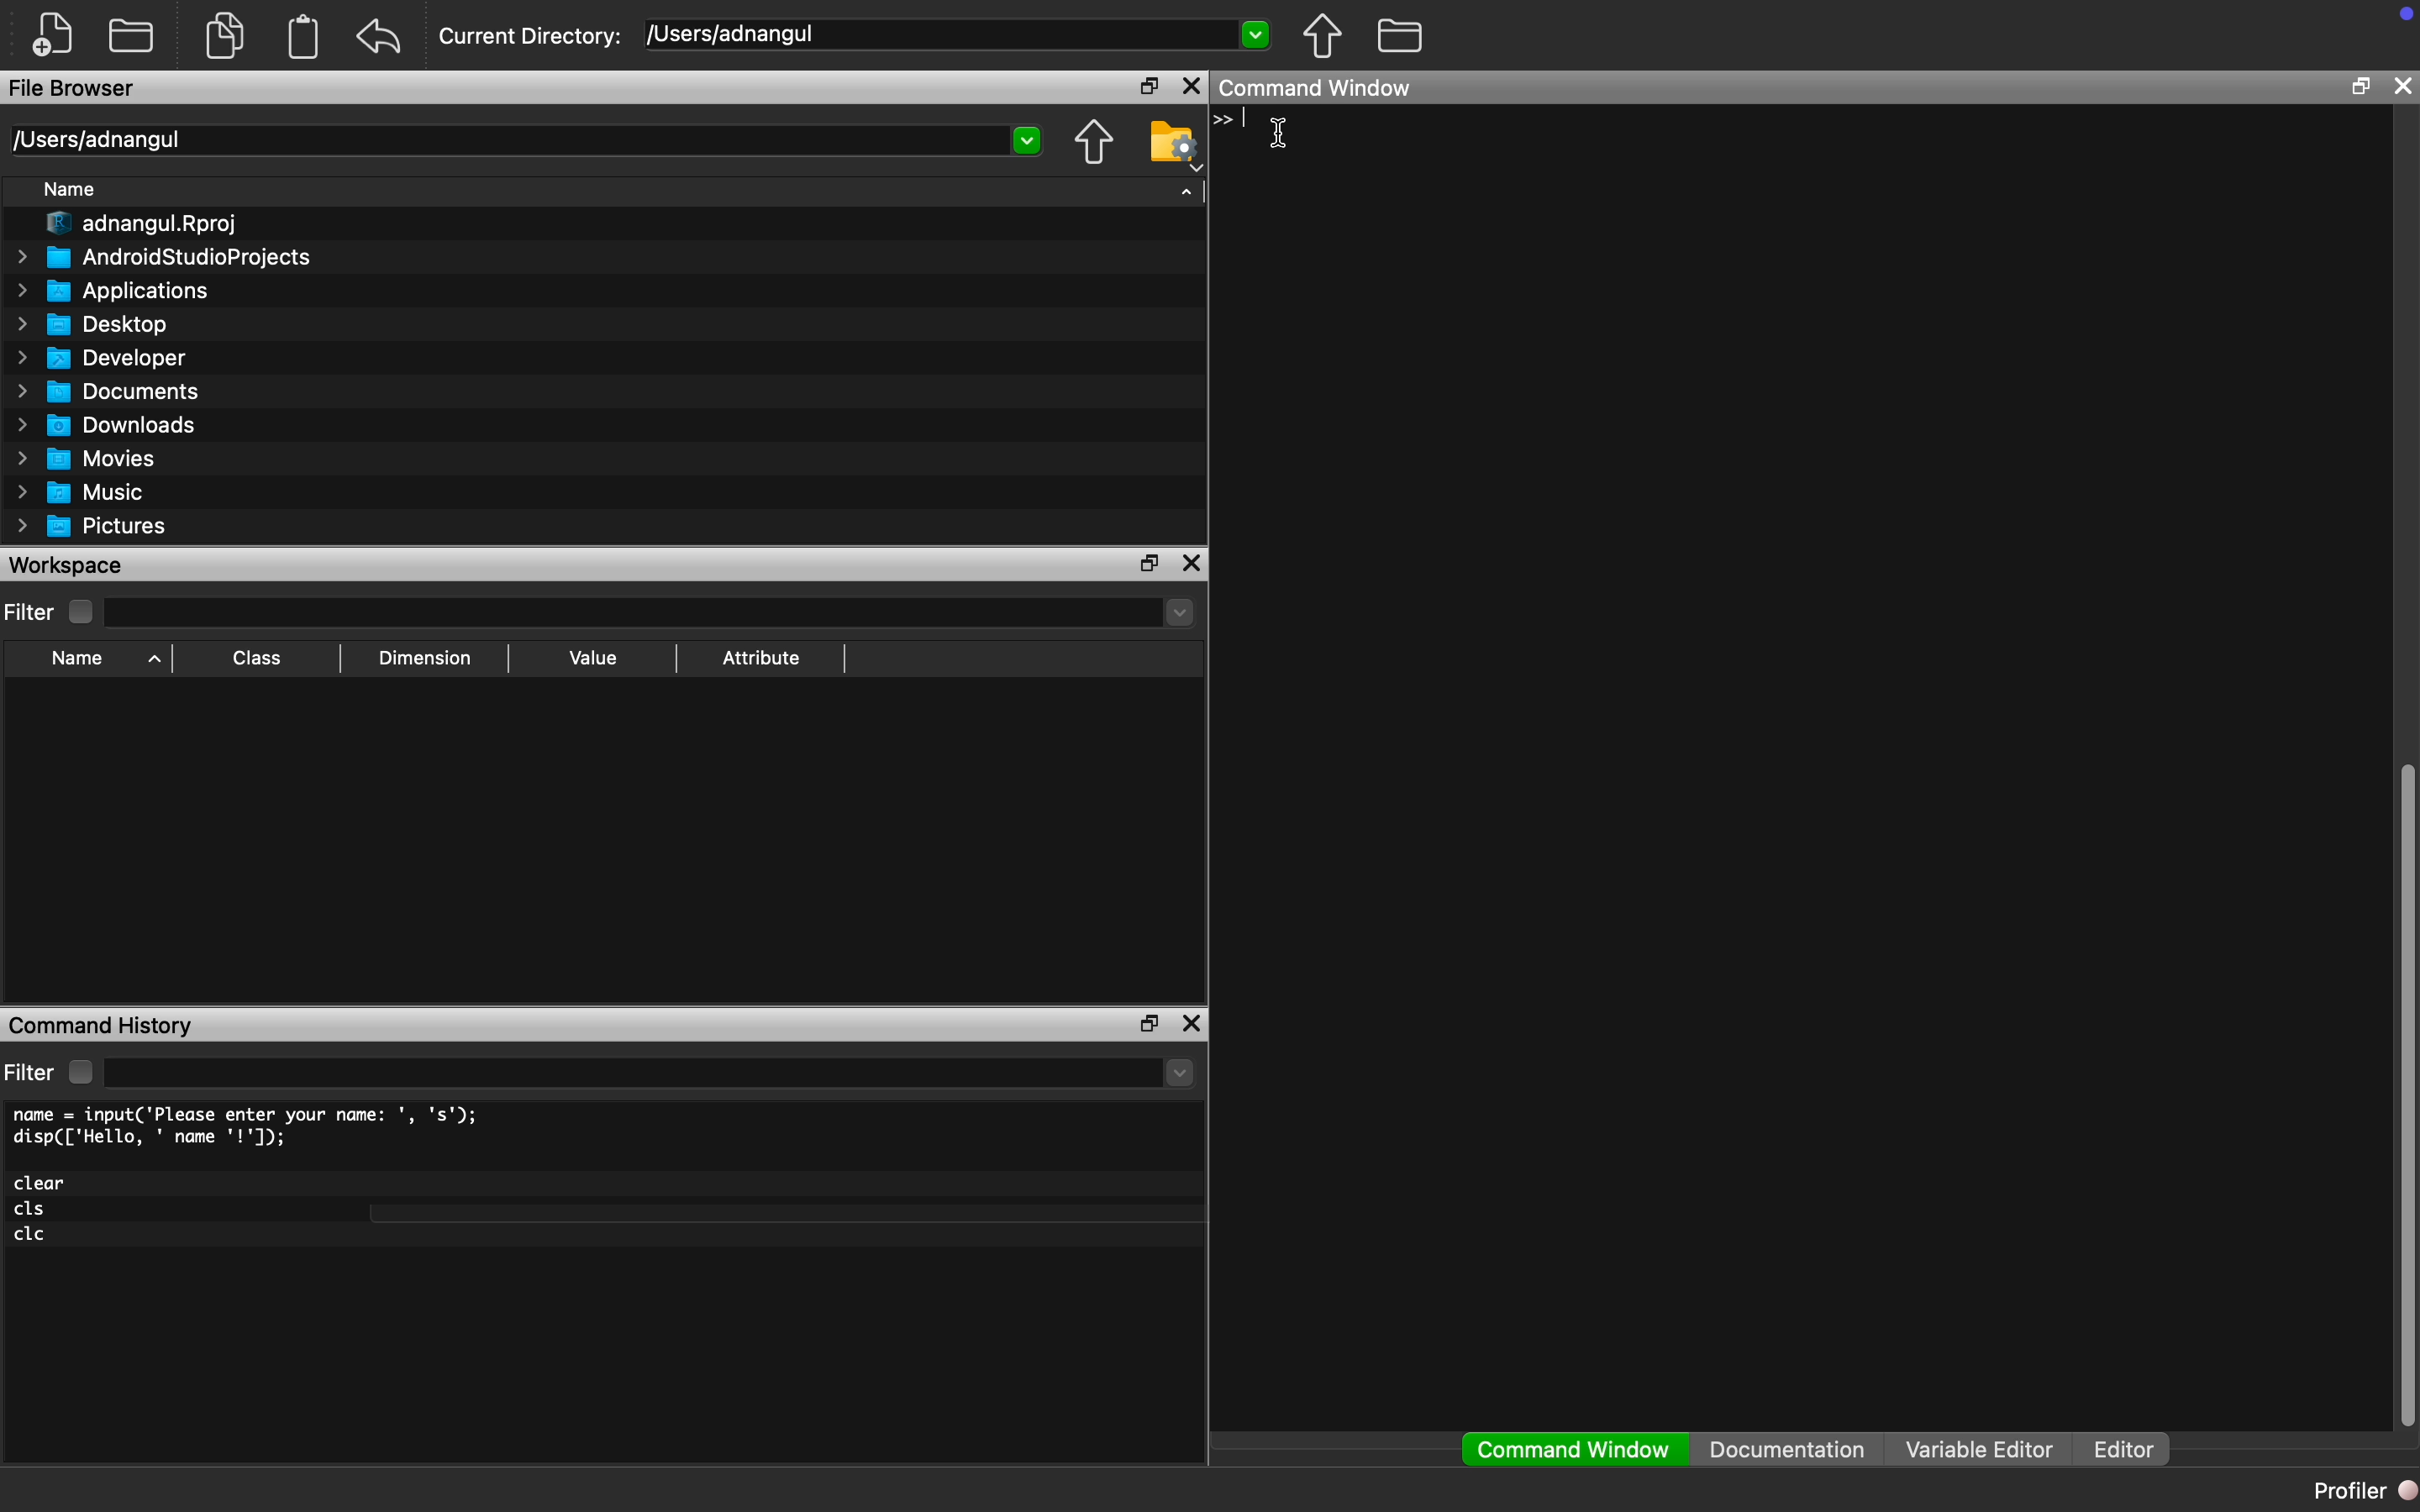 The image size is (2420, 1512). I want to click on Pictures, so click(92, 527).